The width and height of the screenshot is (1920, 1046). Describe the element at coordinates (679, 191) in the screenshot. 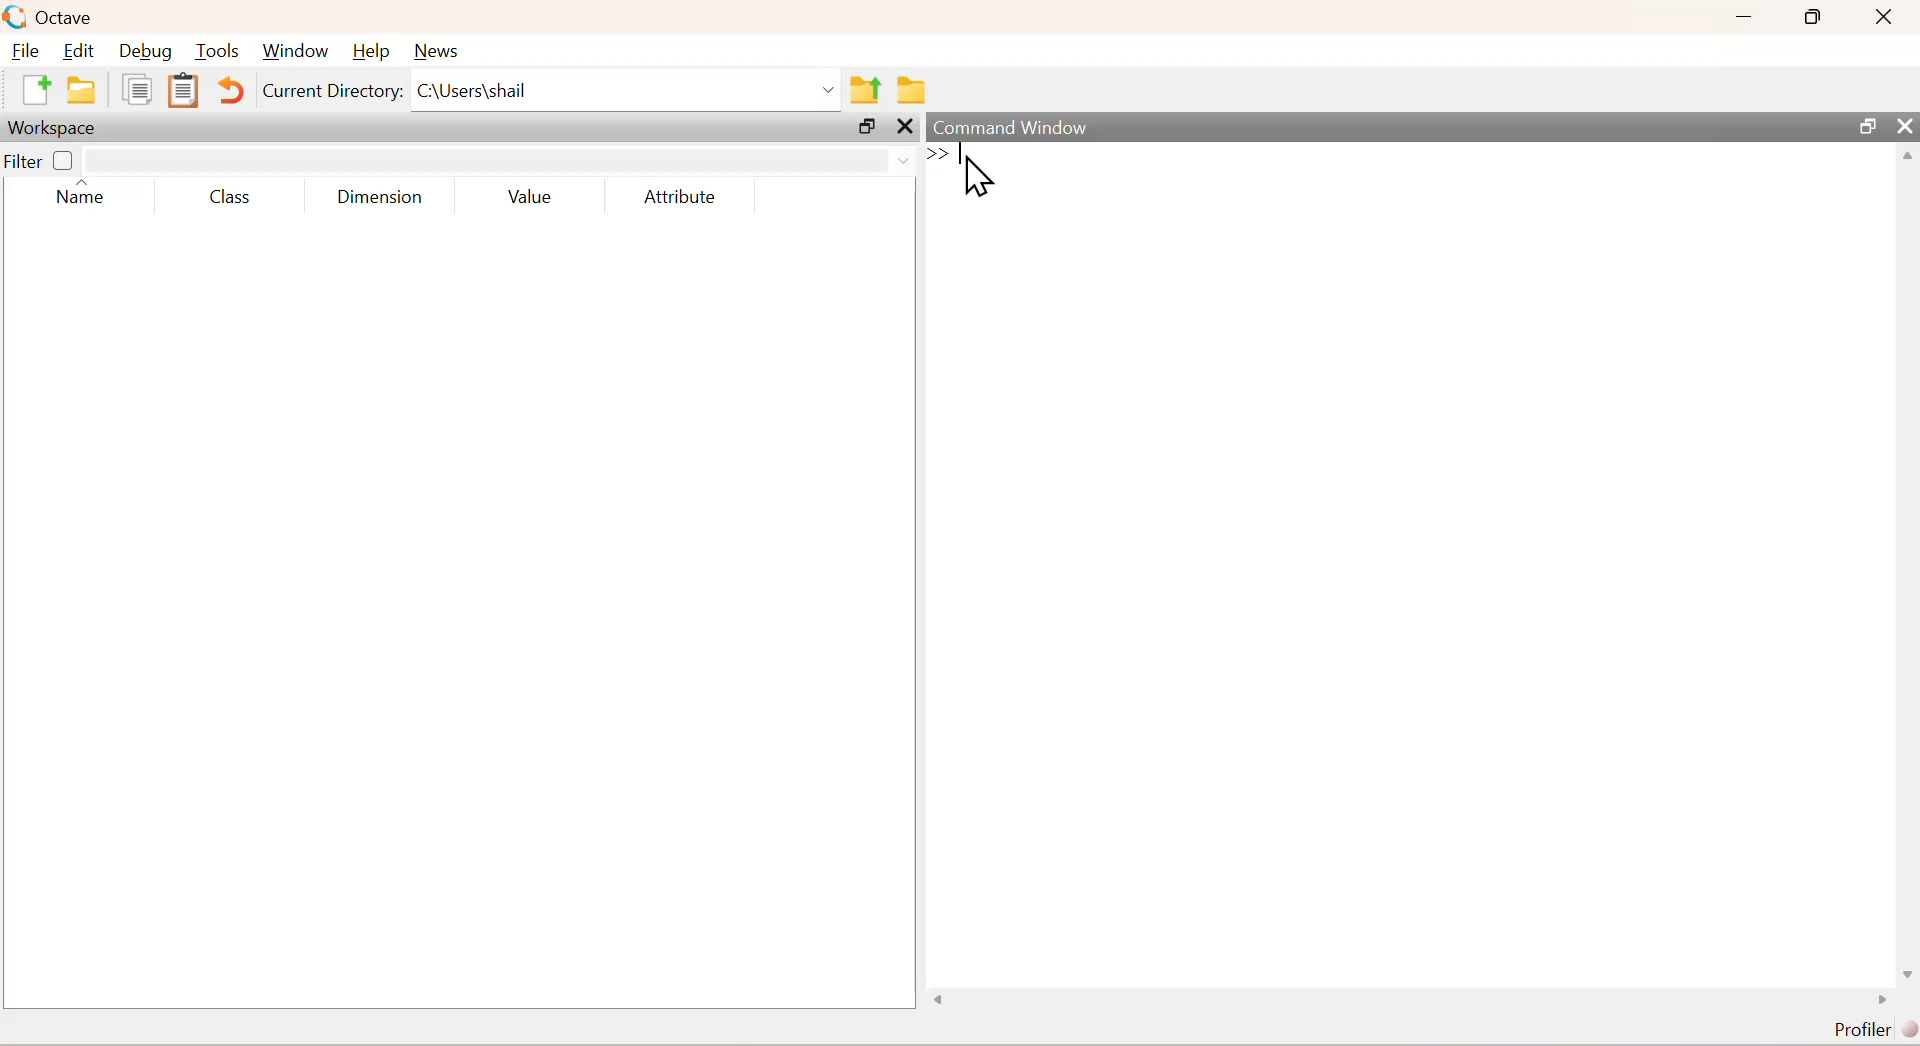

I see `Attribute` at that location.